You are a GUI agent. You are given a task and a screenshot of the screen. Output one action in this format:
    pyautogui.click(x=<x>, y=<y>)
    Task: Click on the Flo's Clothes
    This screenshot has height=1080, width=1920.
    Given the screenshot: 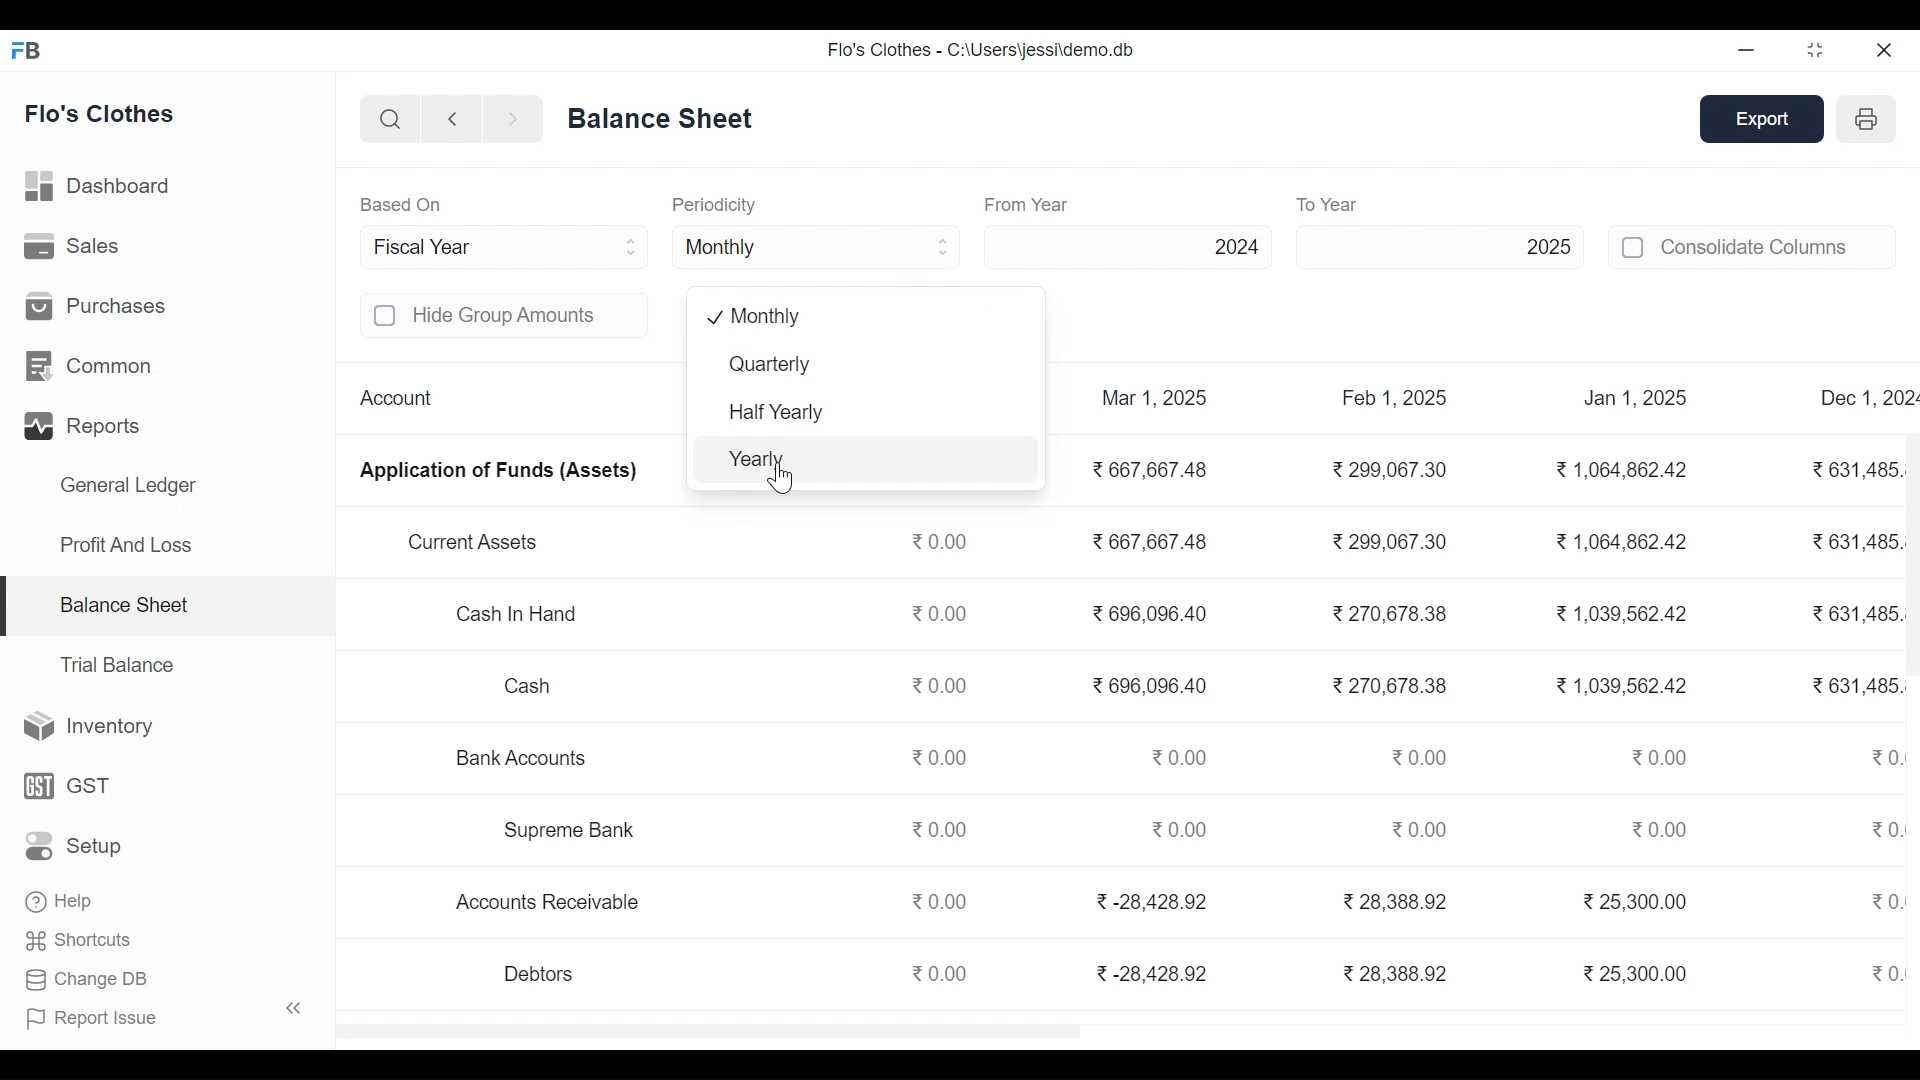 What is the action you would take?
    pyautogui.click(x=102, y=116)
    